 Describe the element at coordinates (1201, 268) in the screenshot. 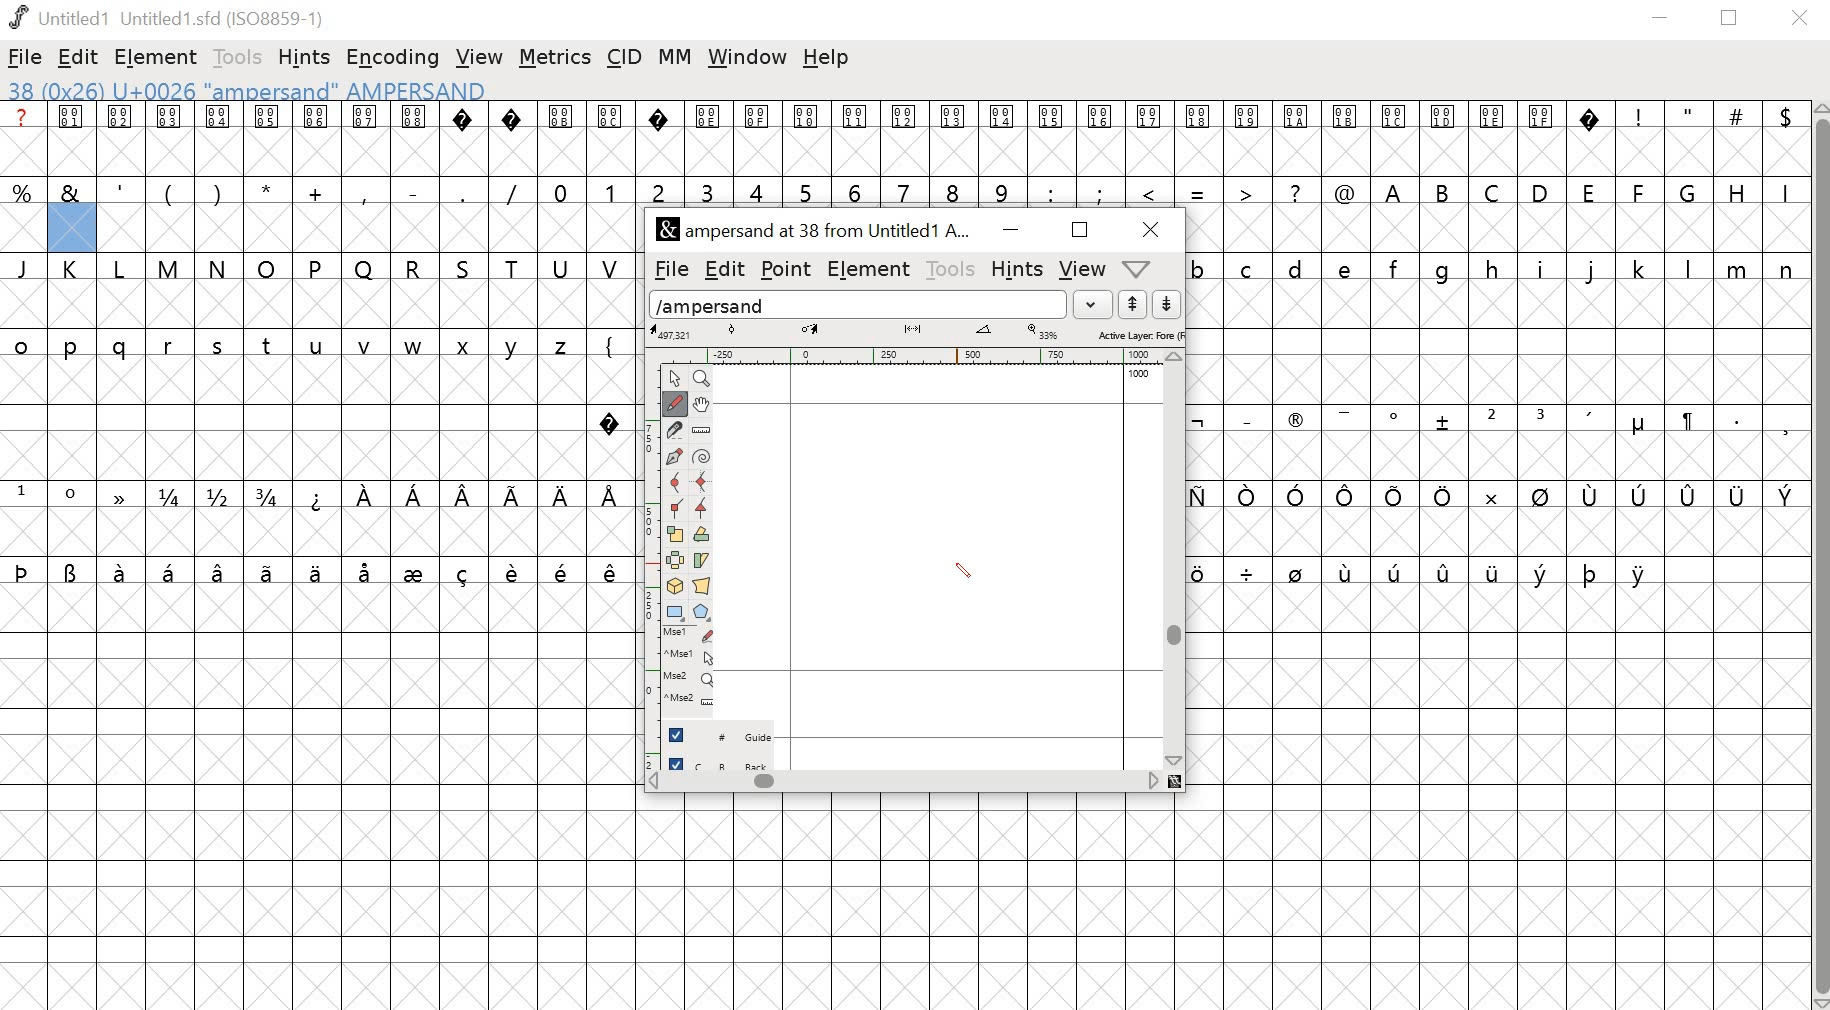

I see `b` at that location.